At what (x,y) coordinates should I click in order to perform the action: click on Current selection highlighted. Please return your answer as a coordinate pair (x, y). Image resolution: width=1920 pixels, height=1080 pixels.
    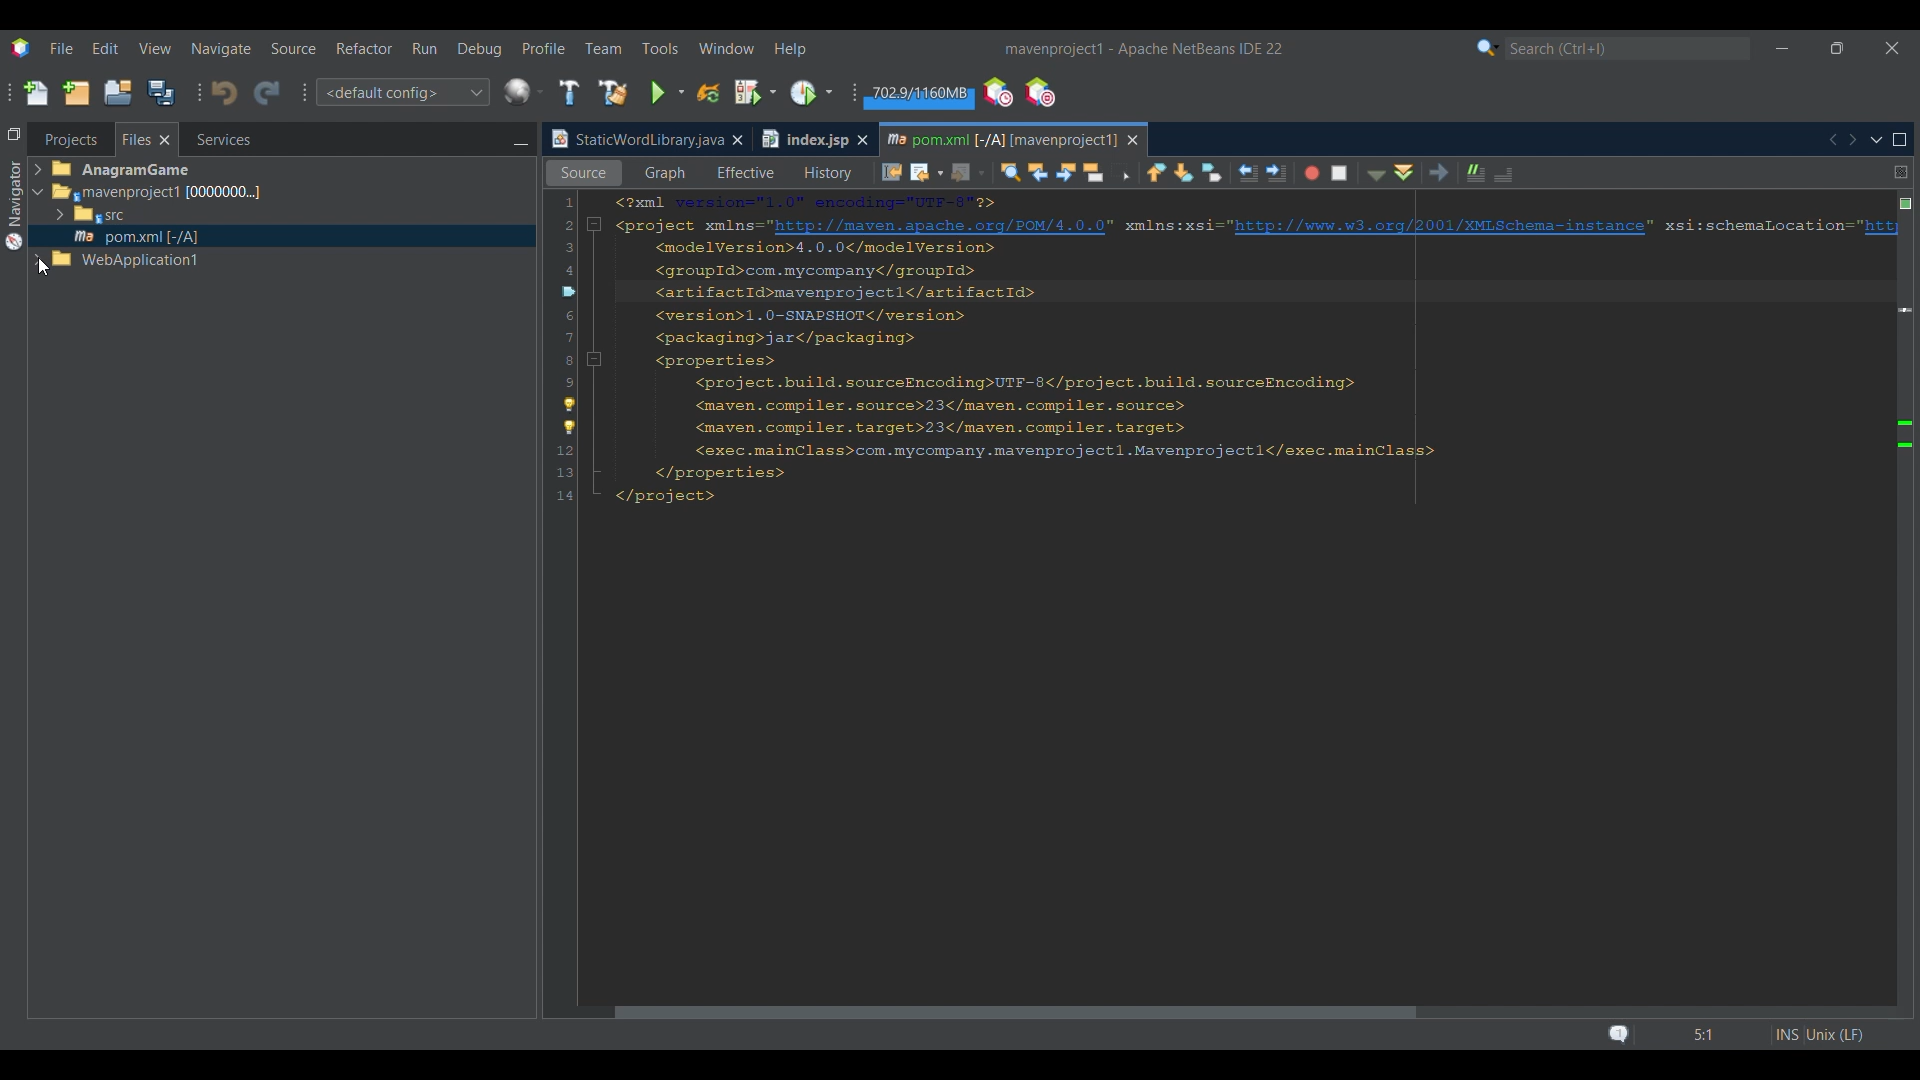
    Looking at the image, I should click on (147, 139).